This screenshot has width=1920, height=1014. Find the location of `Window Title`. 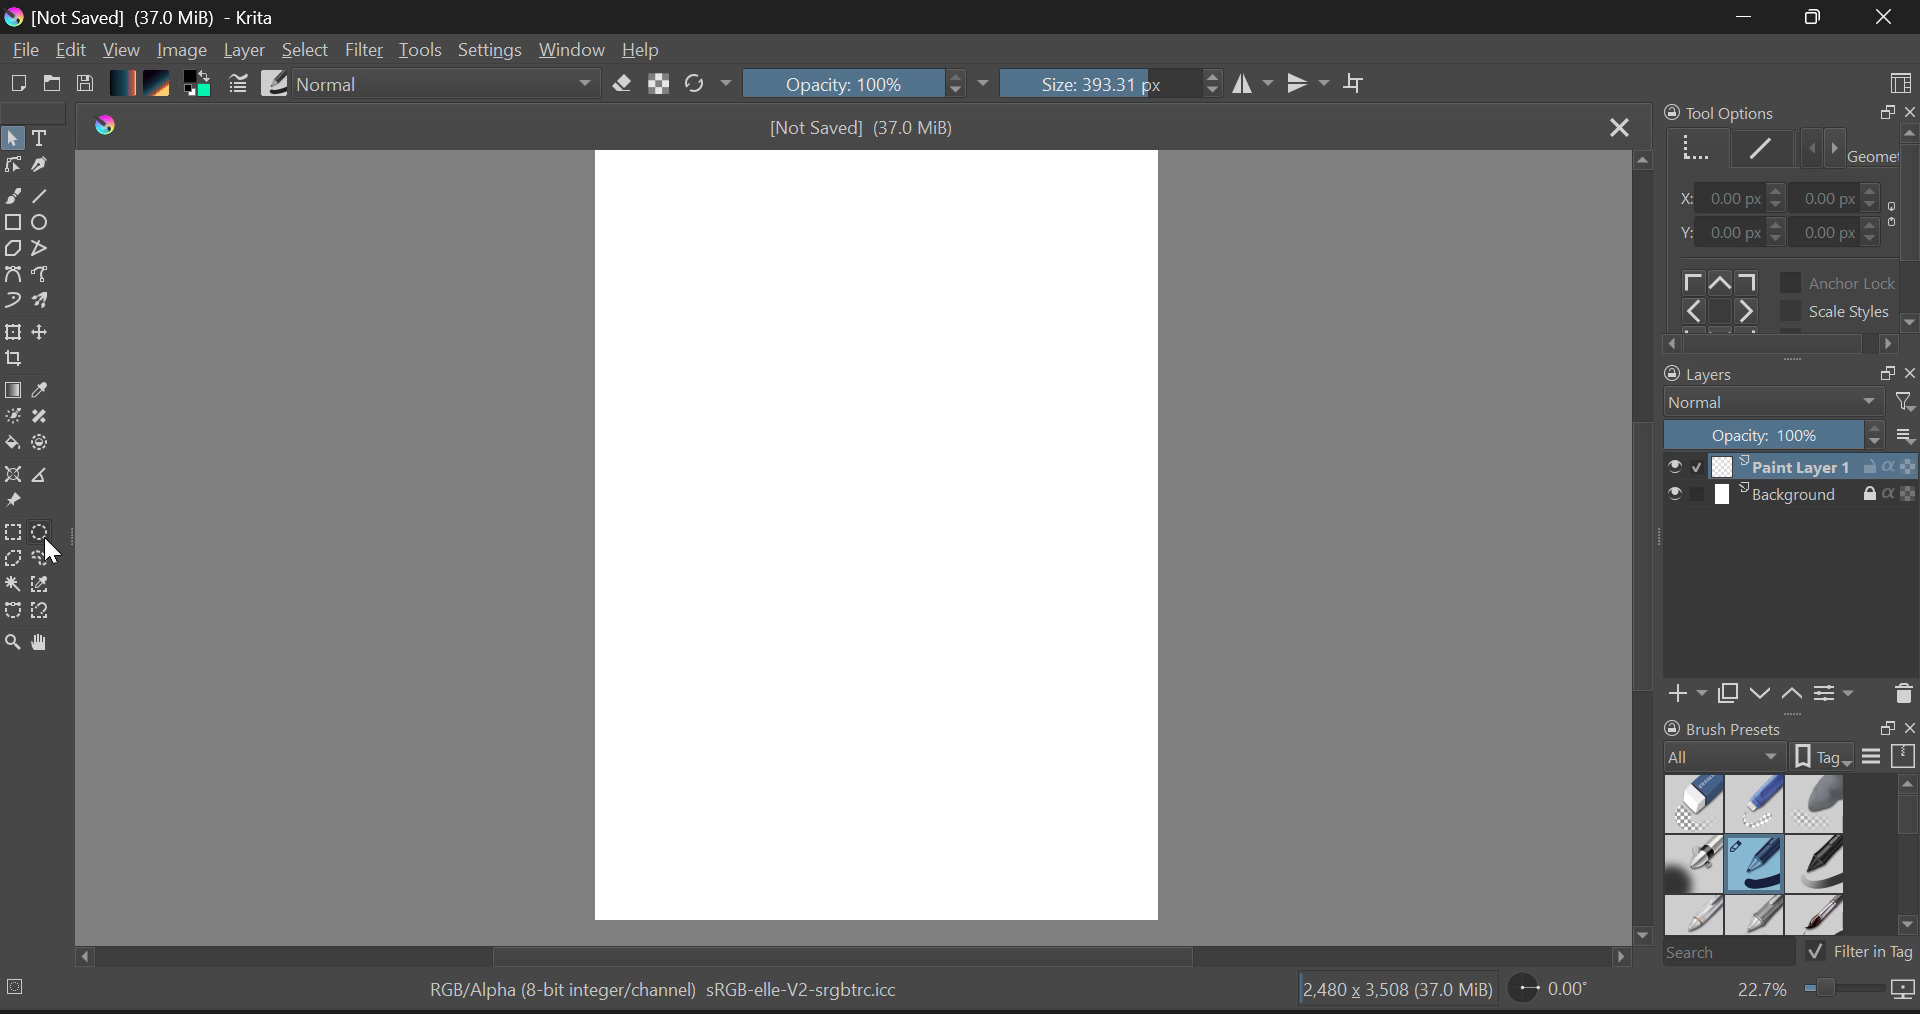

Window Title is located at coordinates (149, 17).